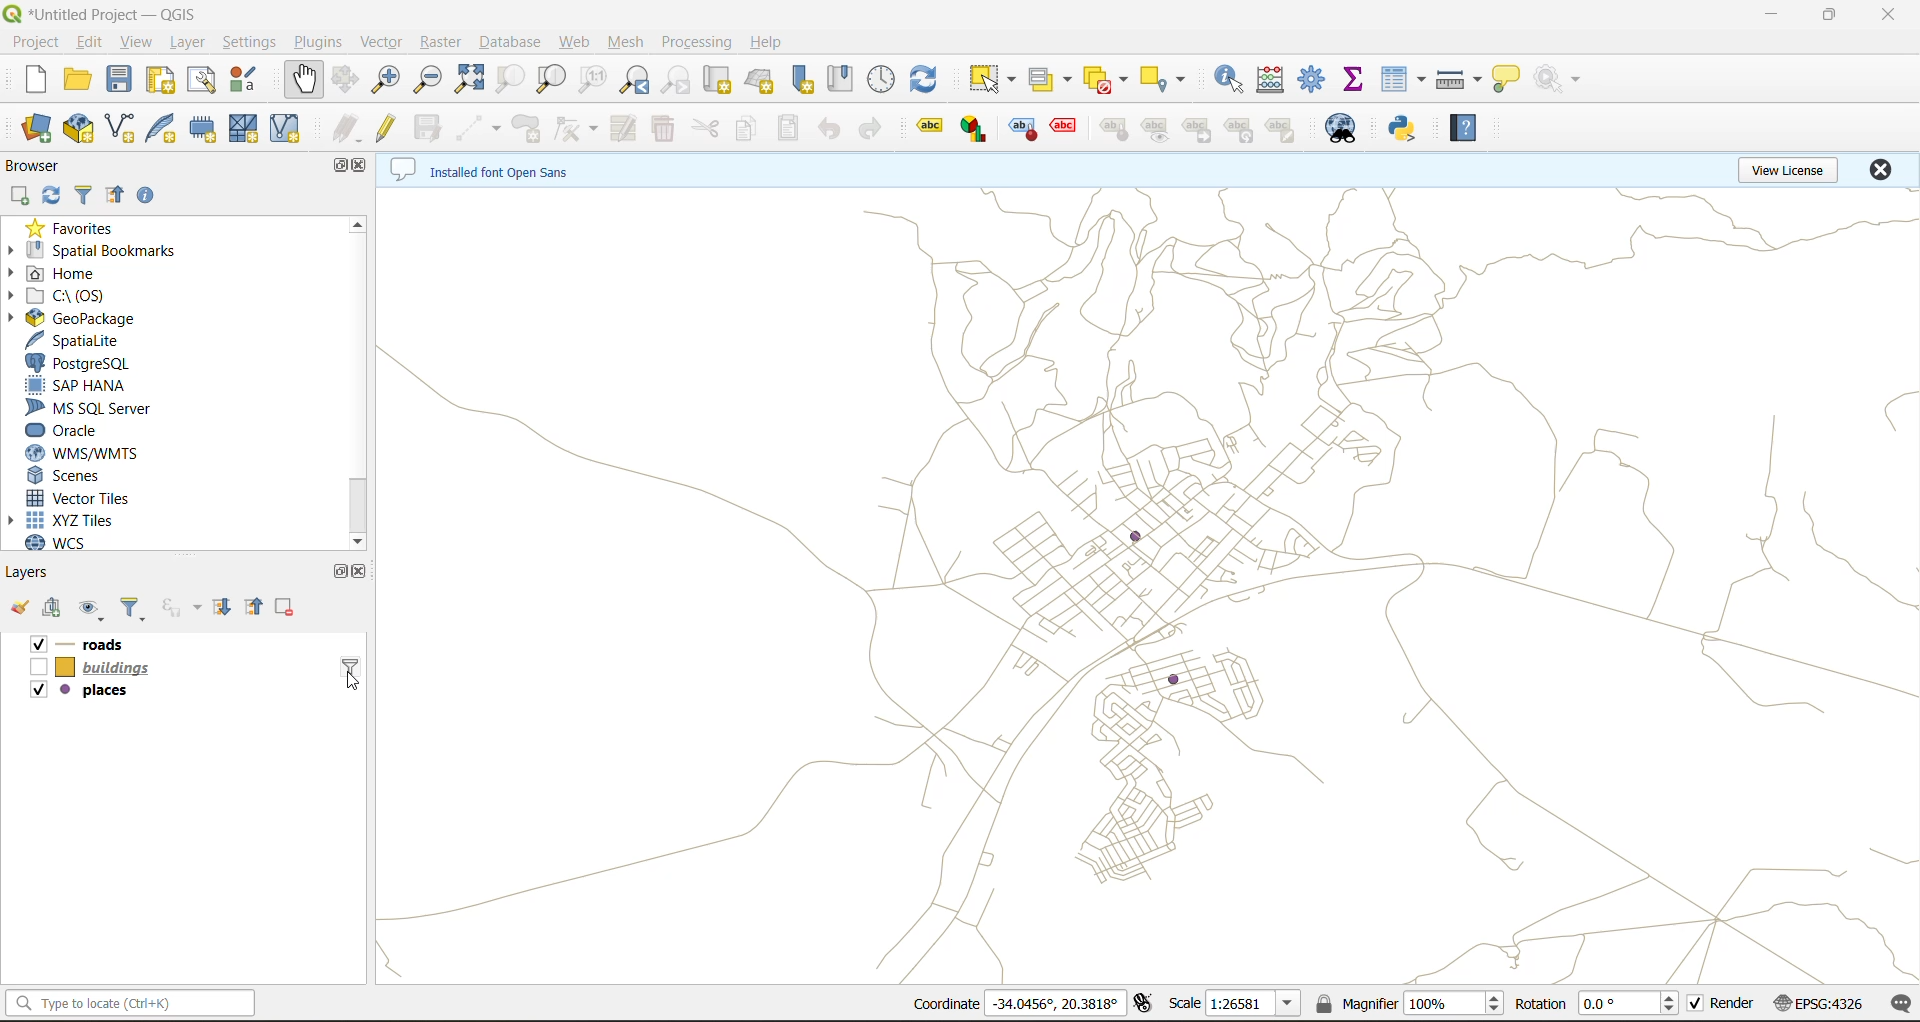  Describe the element at coordinates (186, 45) in the screenshot. I see `layer` at that location.